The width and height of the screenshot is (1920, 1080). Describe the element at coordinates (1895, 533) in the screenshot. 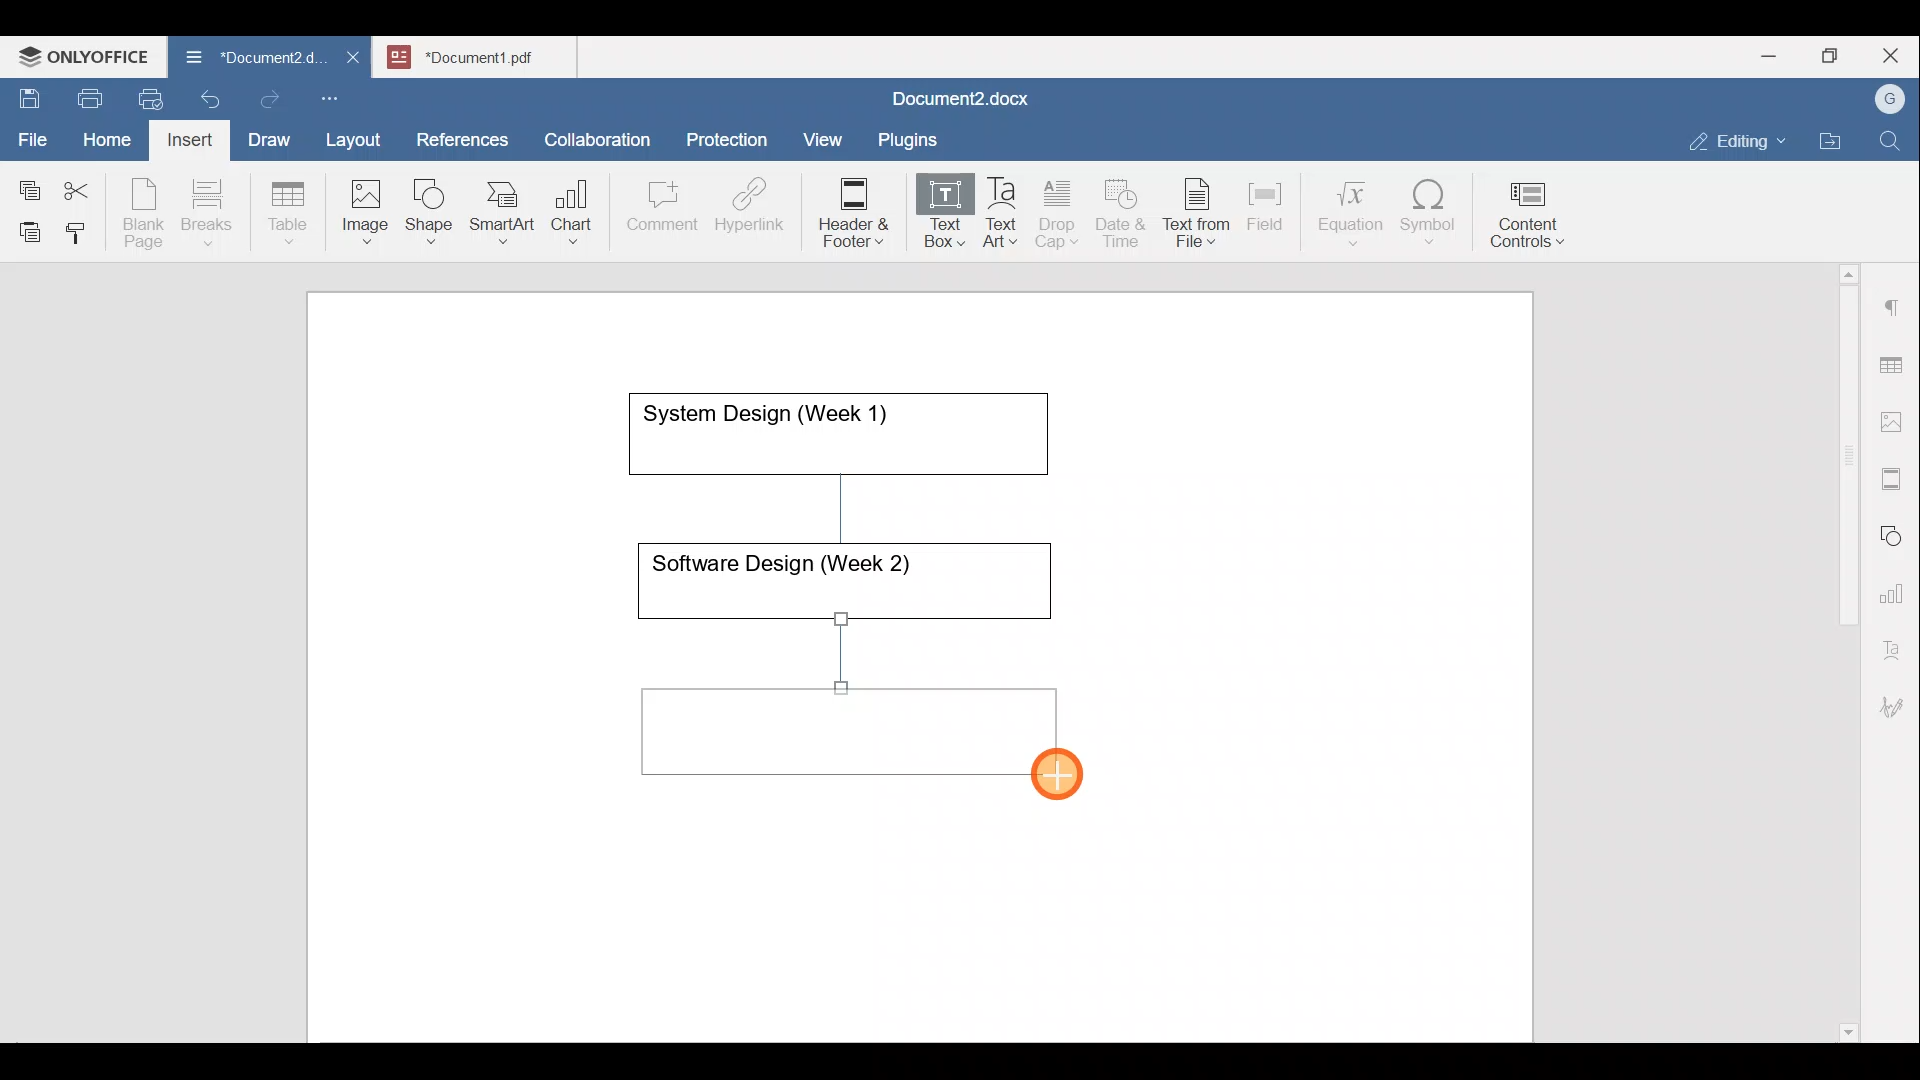

I see `Shapes settings` at that location.